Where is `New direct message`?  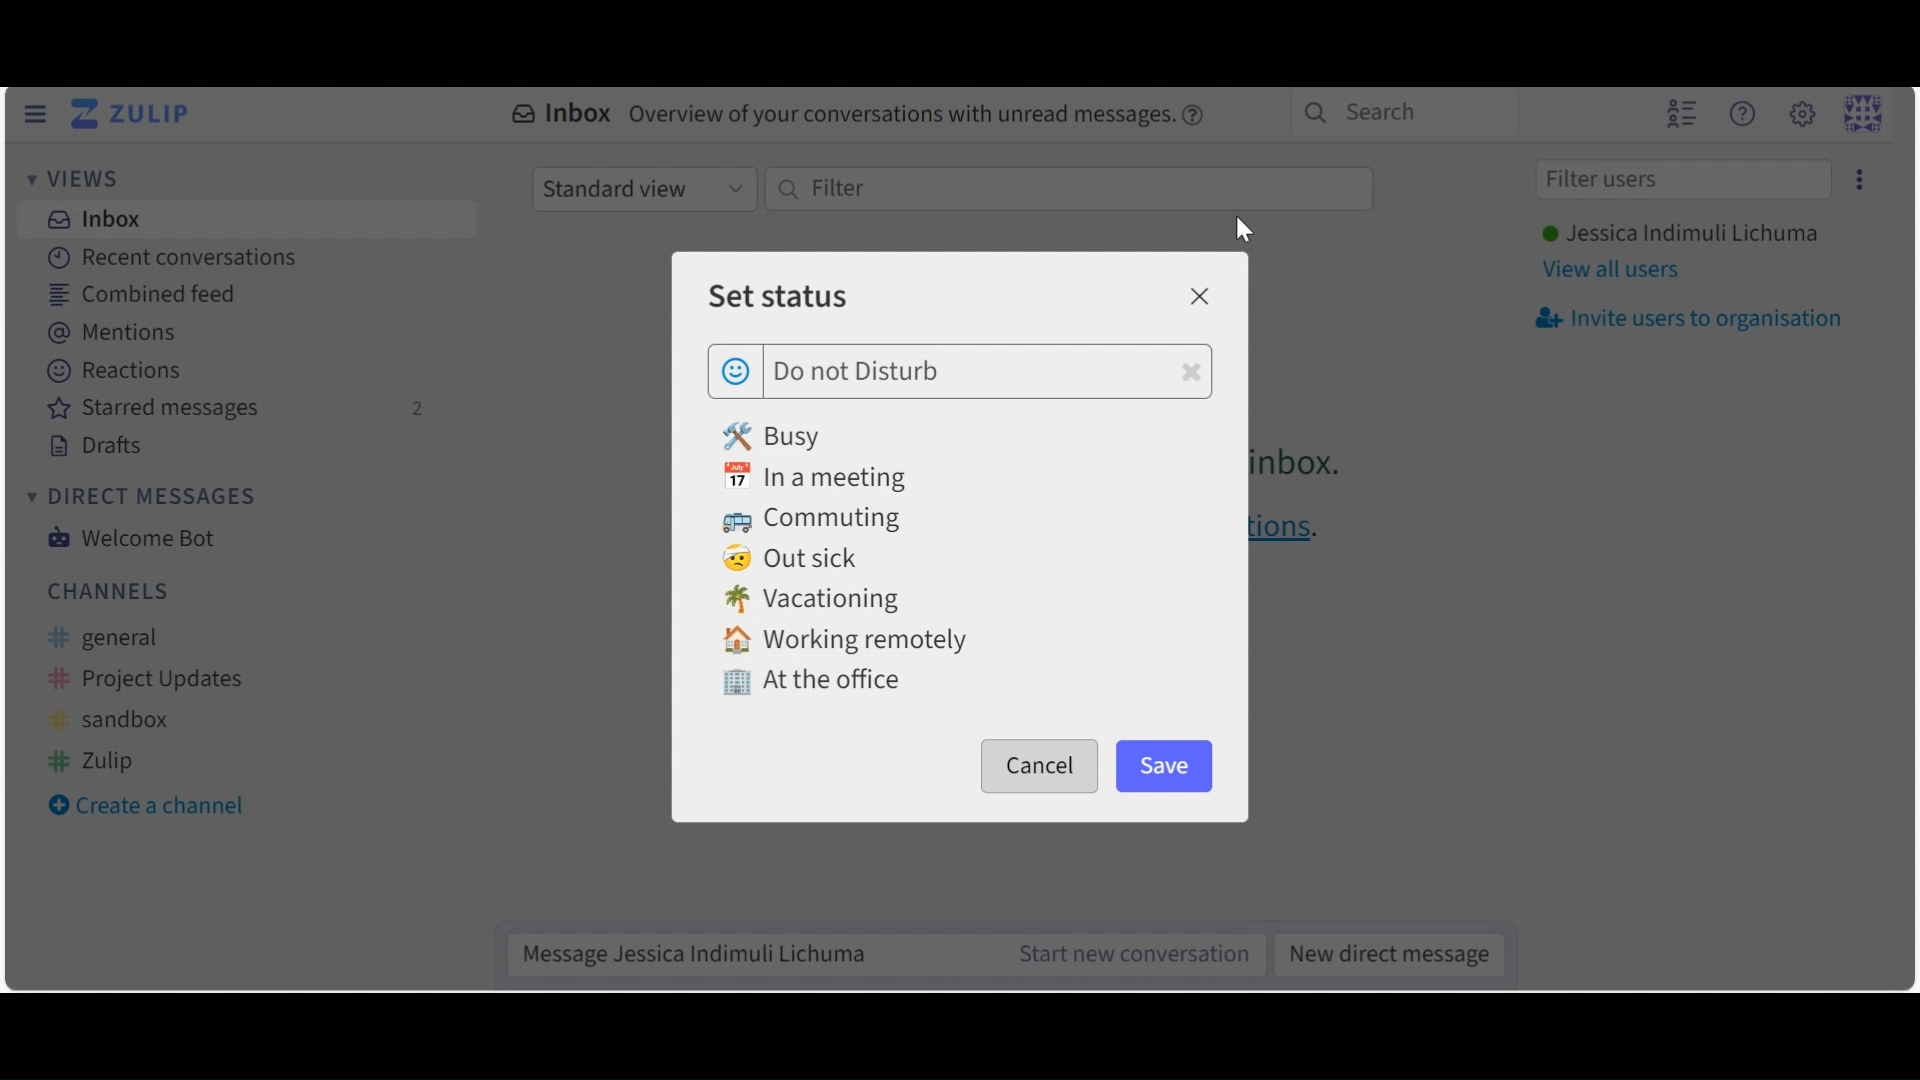
New direct message is located at coordinates (1383, 952).